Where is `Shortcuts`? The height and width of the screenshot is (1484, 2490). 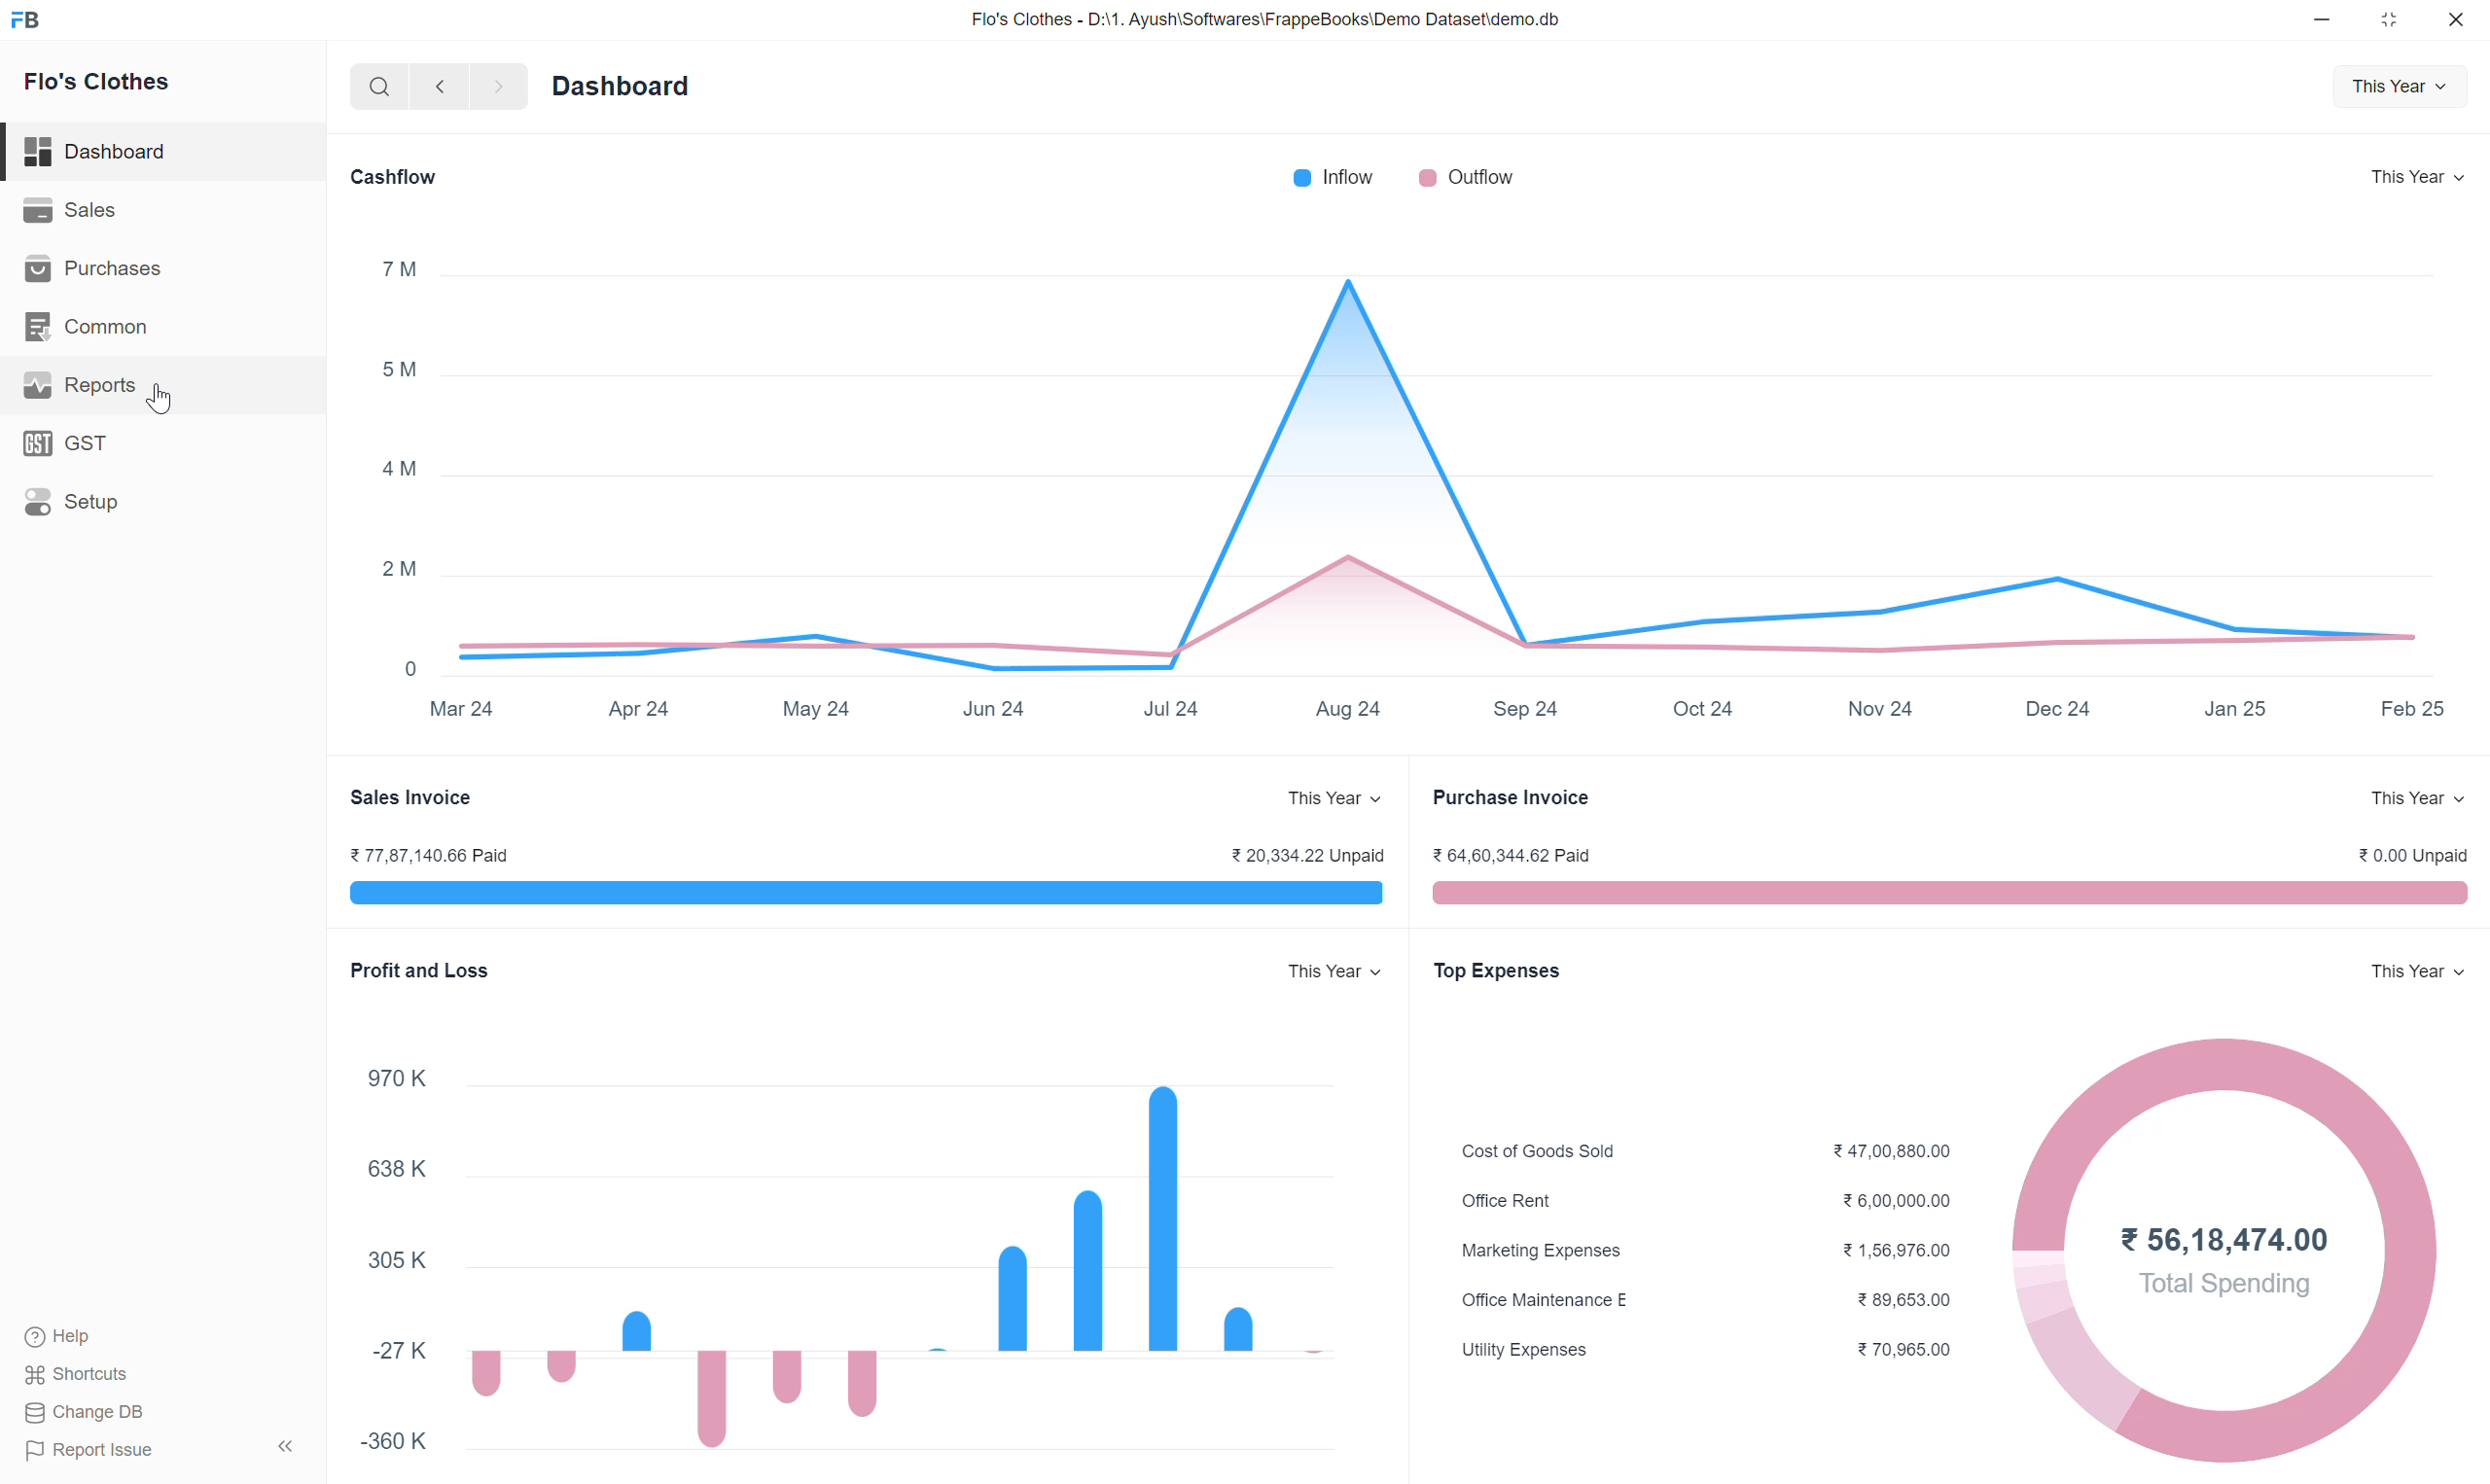
Shortcuts is located at coordinates (87, 1372).